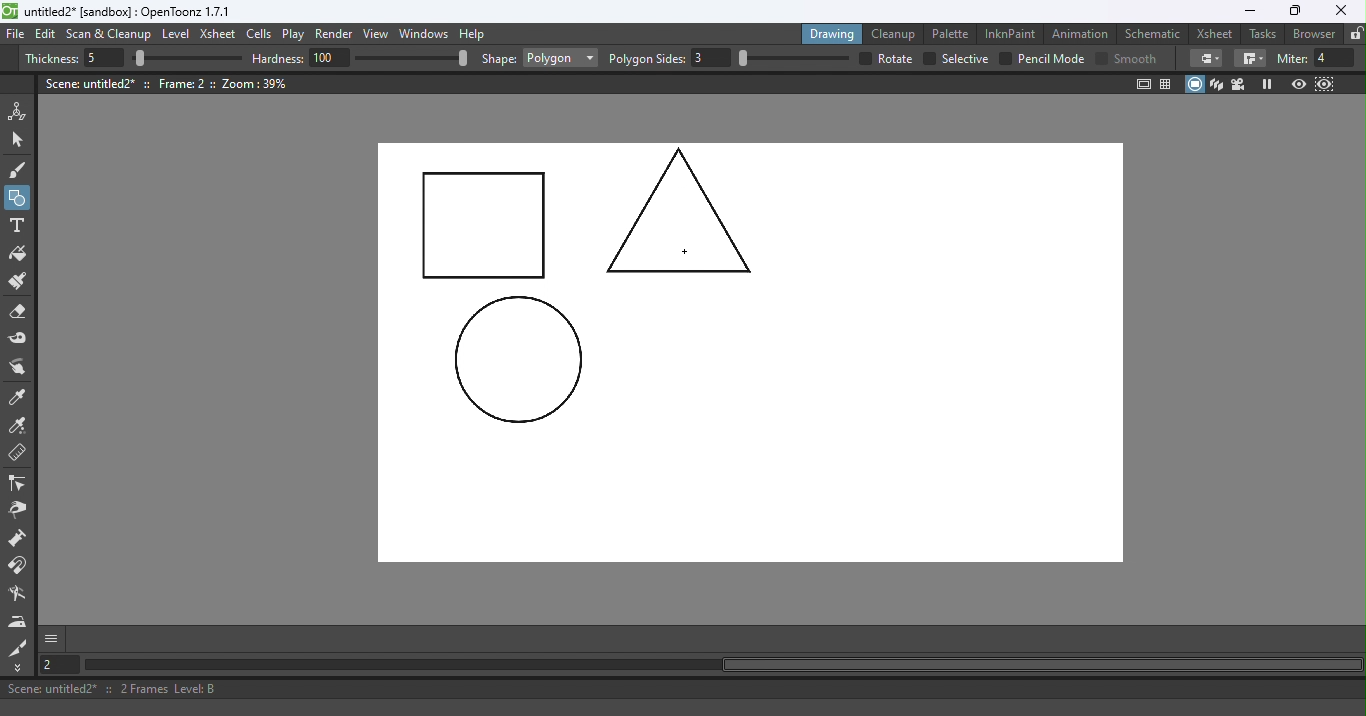  Describe the element at coordinates (187, 59) in the screenshot. I see `slider` at that location.